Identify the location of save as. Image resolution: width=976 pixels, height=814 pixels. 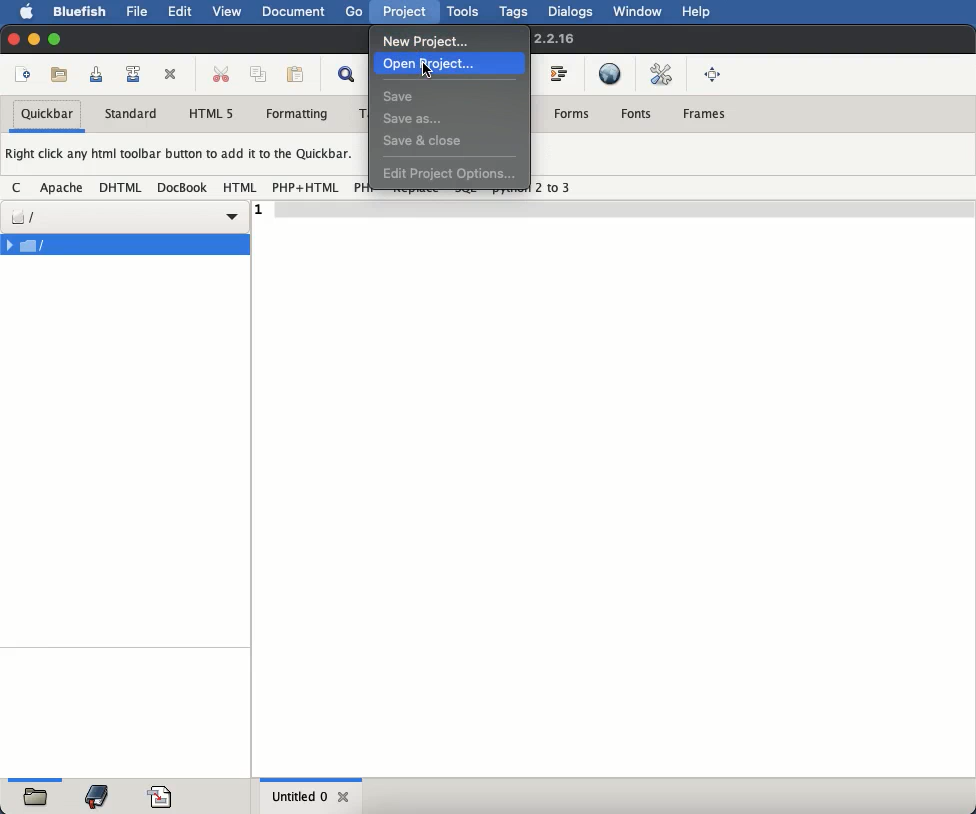
(415, 119).